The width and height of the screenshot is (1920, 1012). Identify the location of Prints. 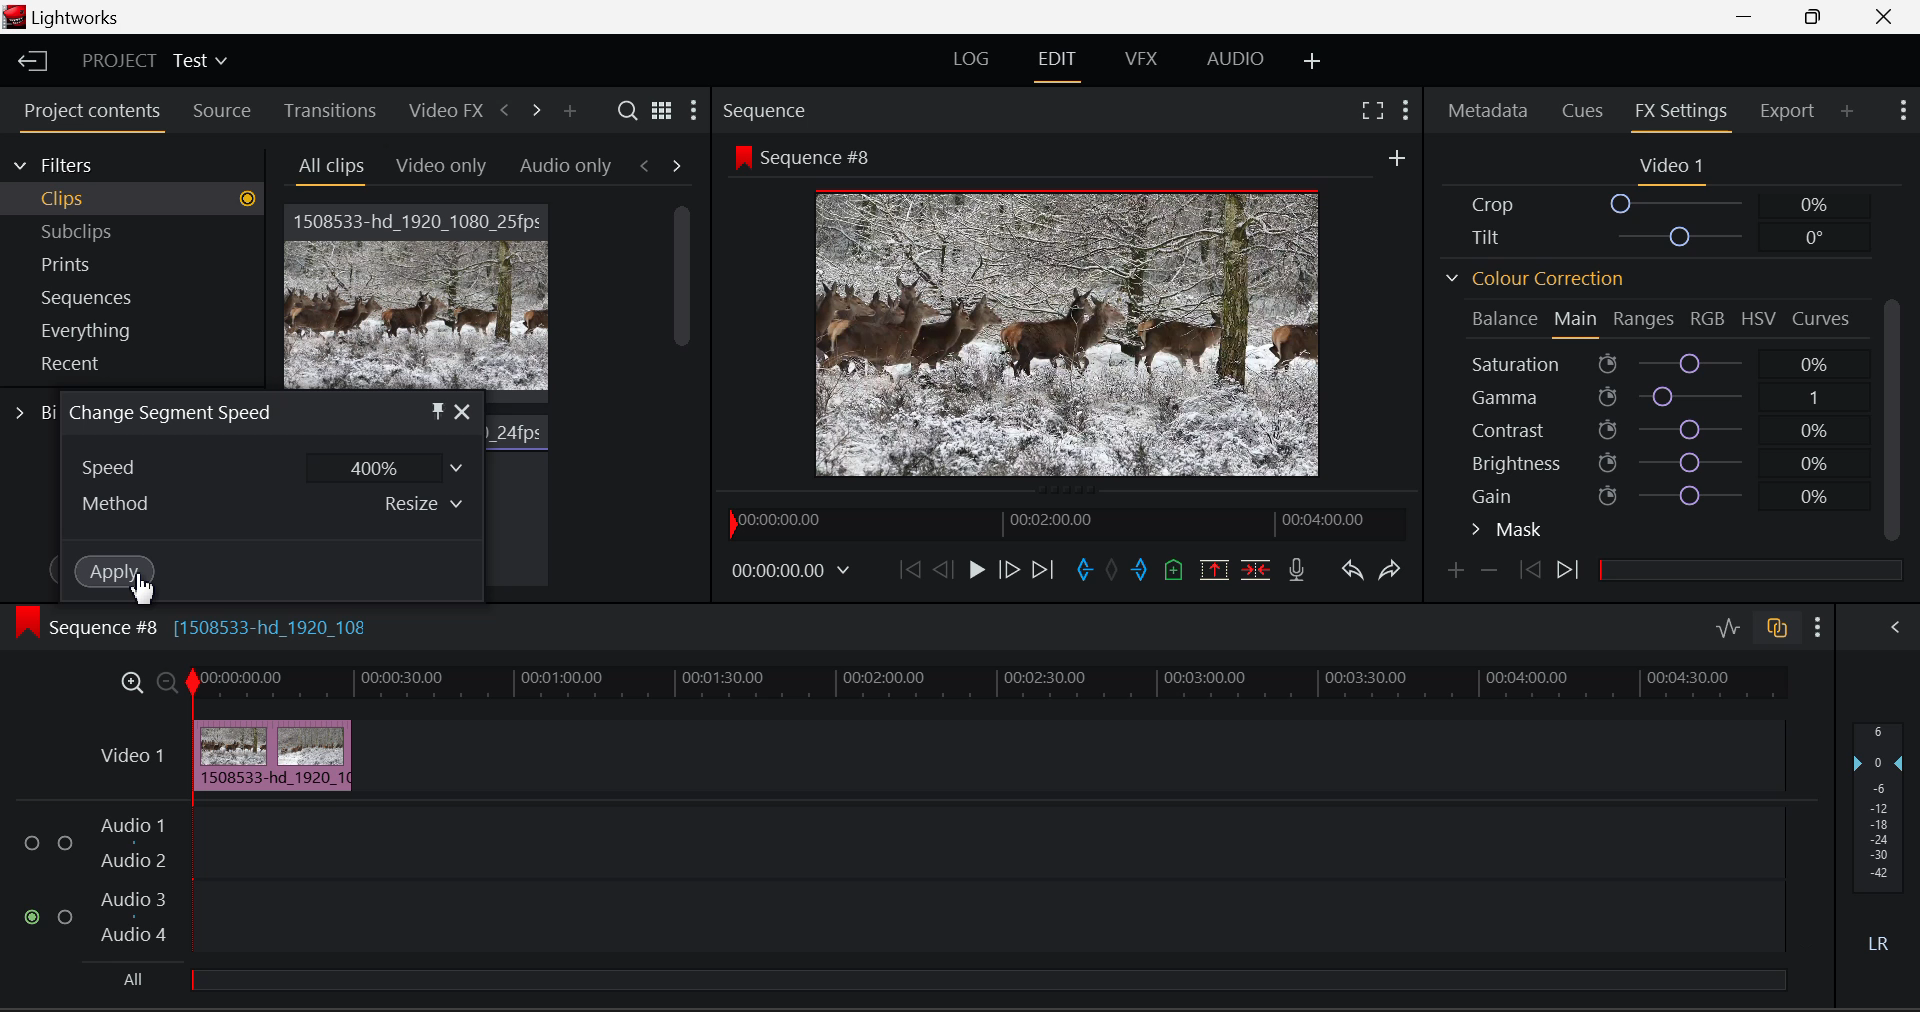
(143, 267).